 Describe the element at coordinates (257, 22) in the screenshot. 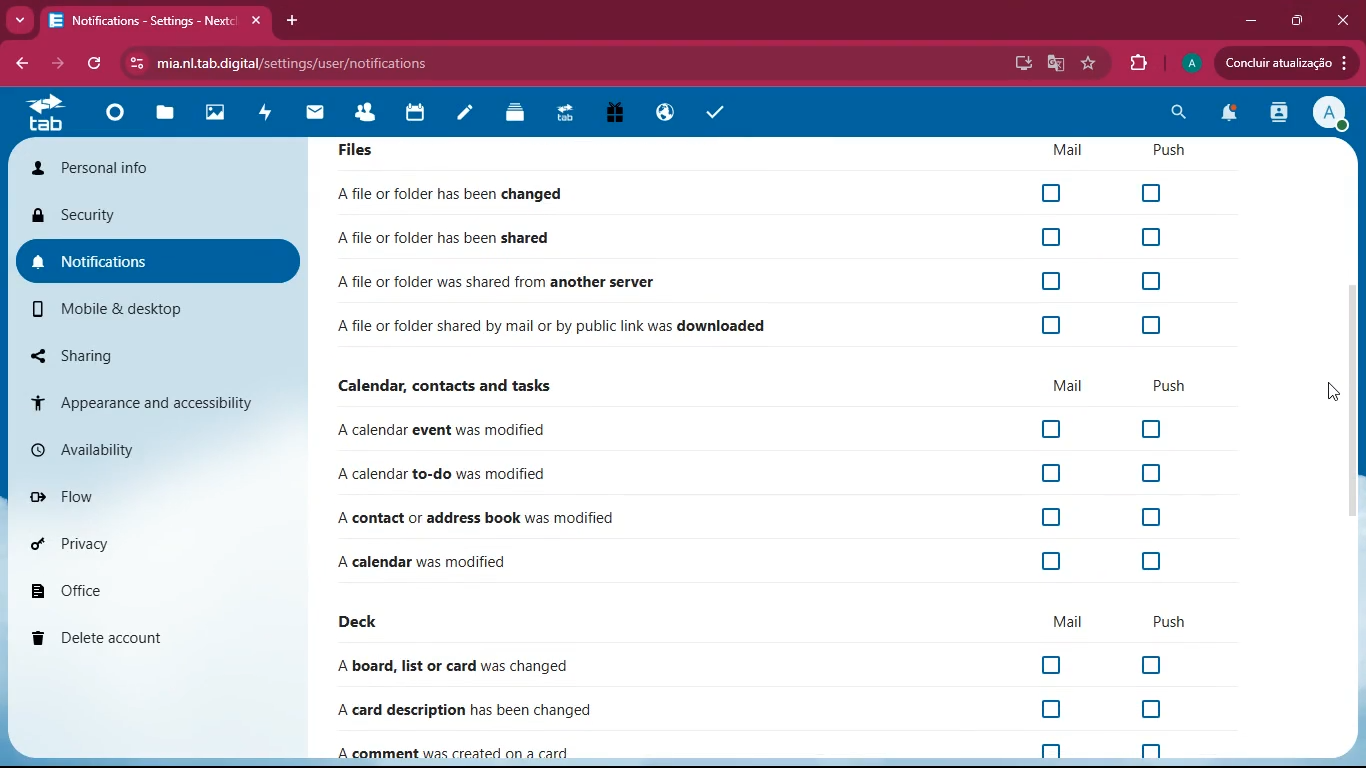

I see `close tab` at that location.